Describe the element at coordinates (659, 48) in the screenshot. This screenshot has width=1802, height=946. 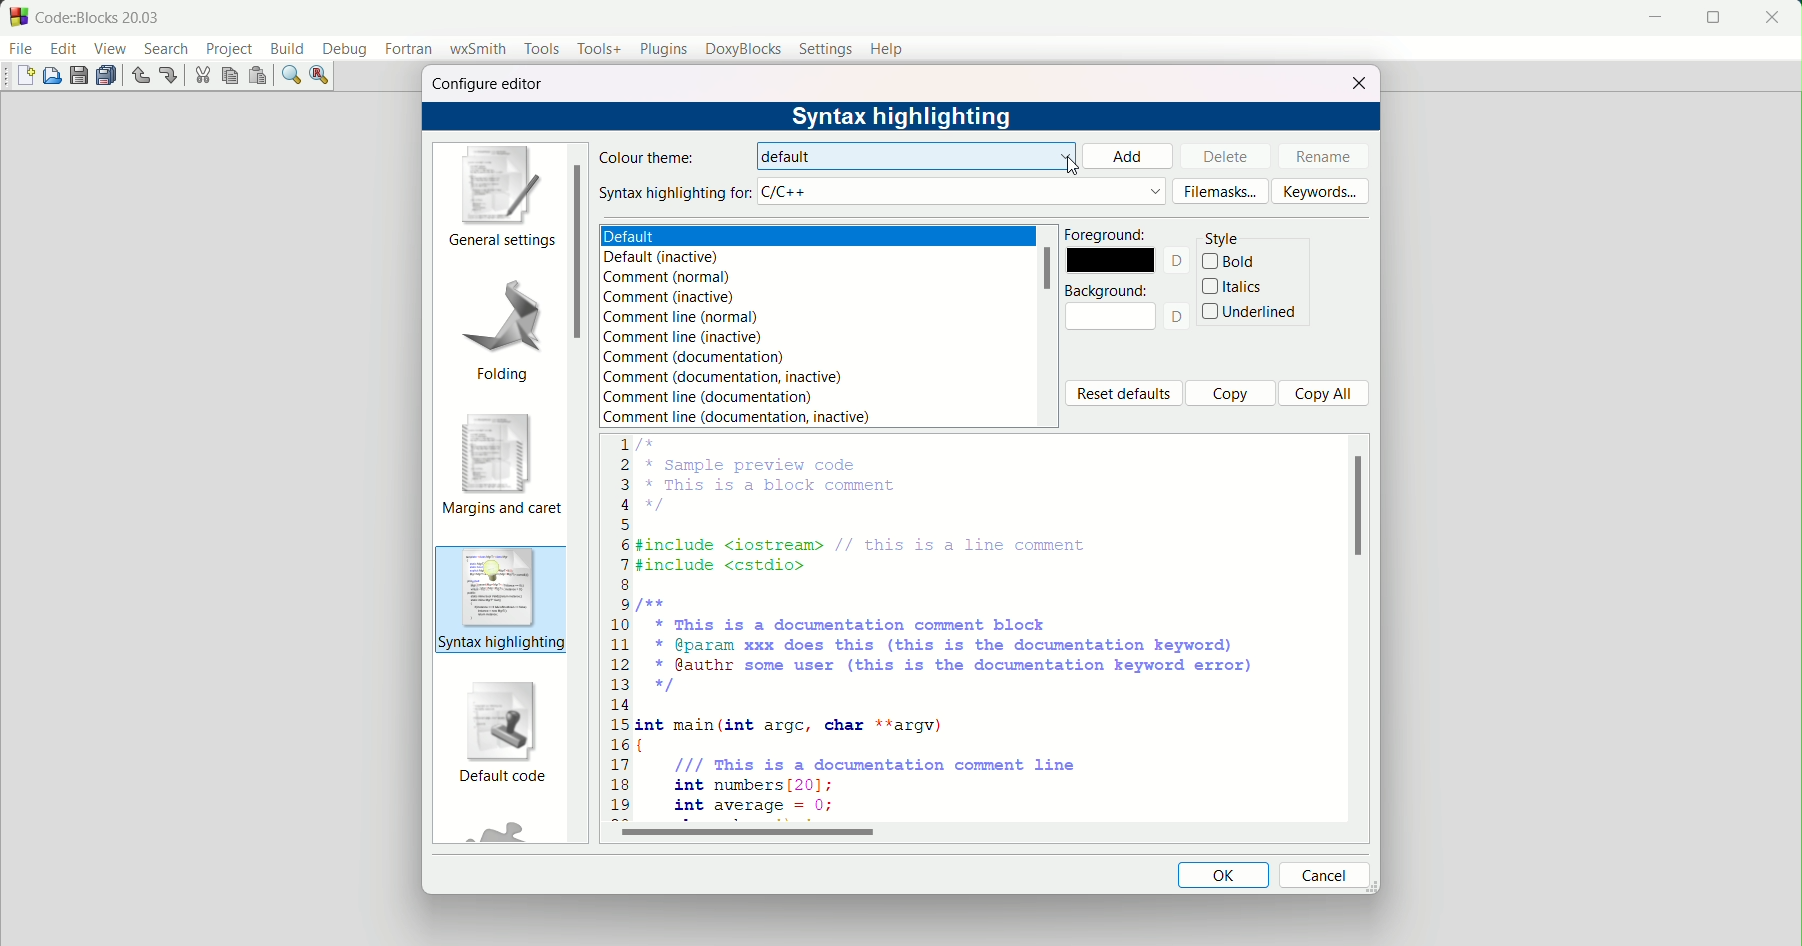
I see `plugins` at that location.